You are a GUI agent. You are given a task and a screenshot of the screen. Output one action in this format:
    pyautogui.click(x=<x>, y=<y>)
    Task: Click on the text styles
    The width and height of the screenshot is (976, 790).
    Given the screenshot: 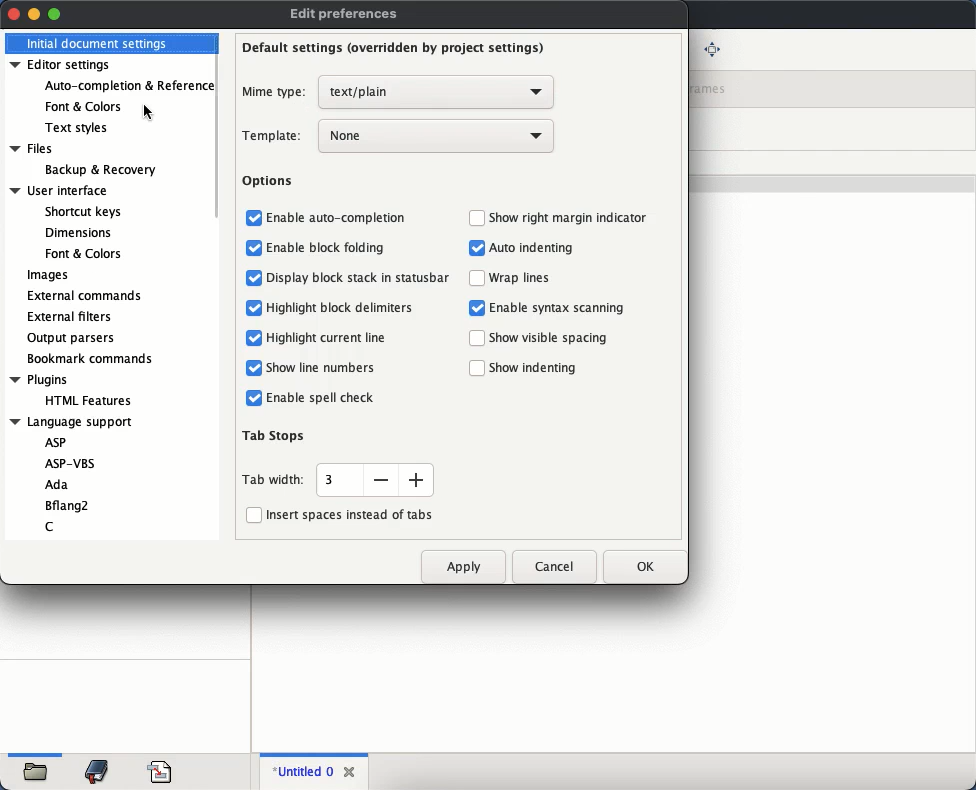 What is the action you would take?
    pyautogui.click(x=78, y=128)
    